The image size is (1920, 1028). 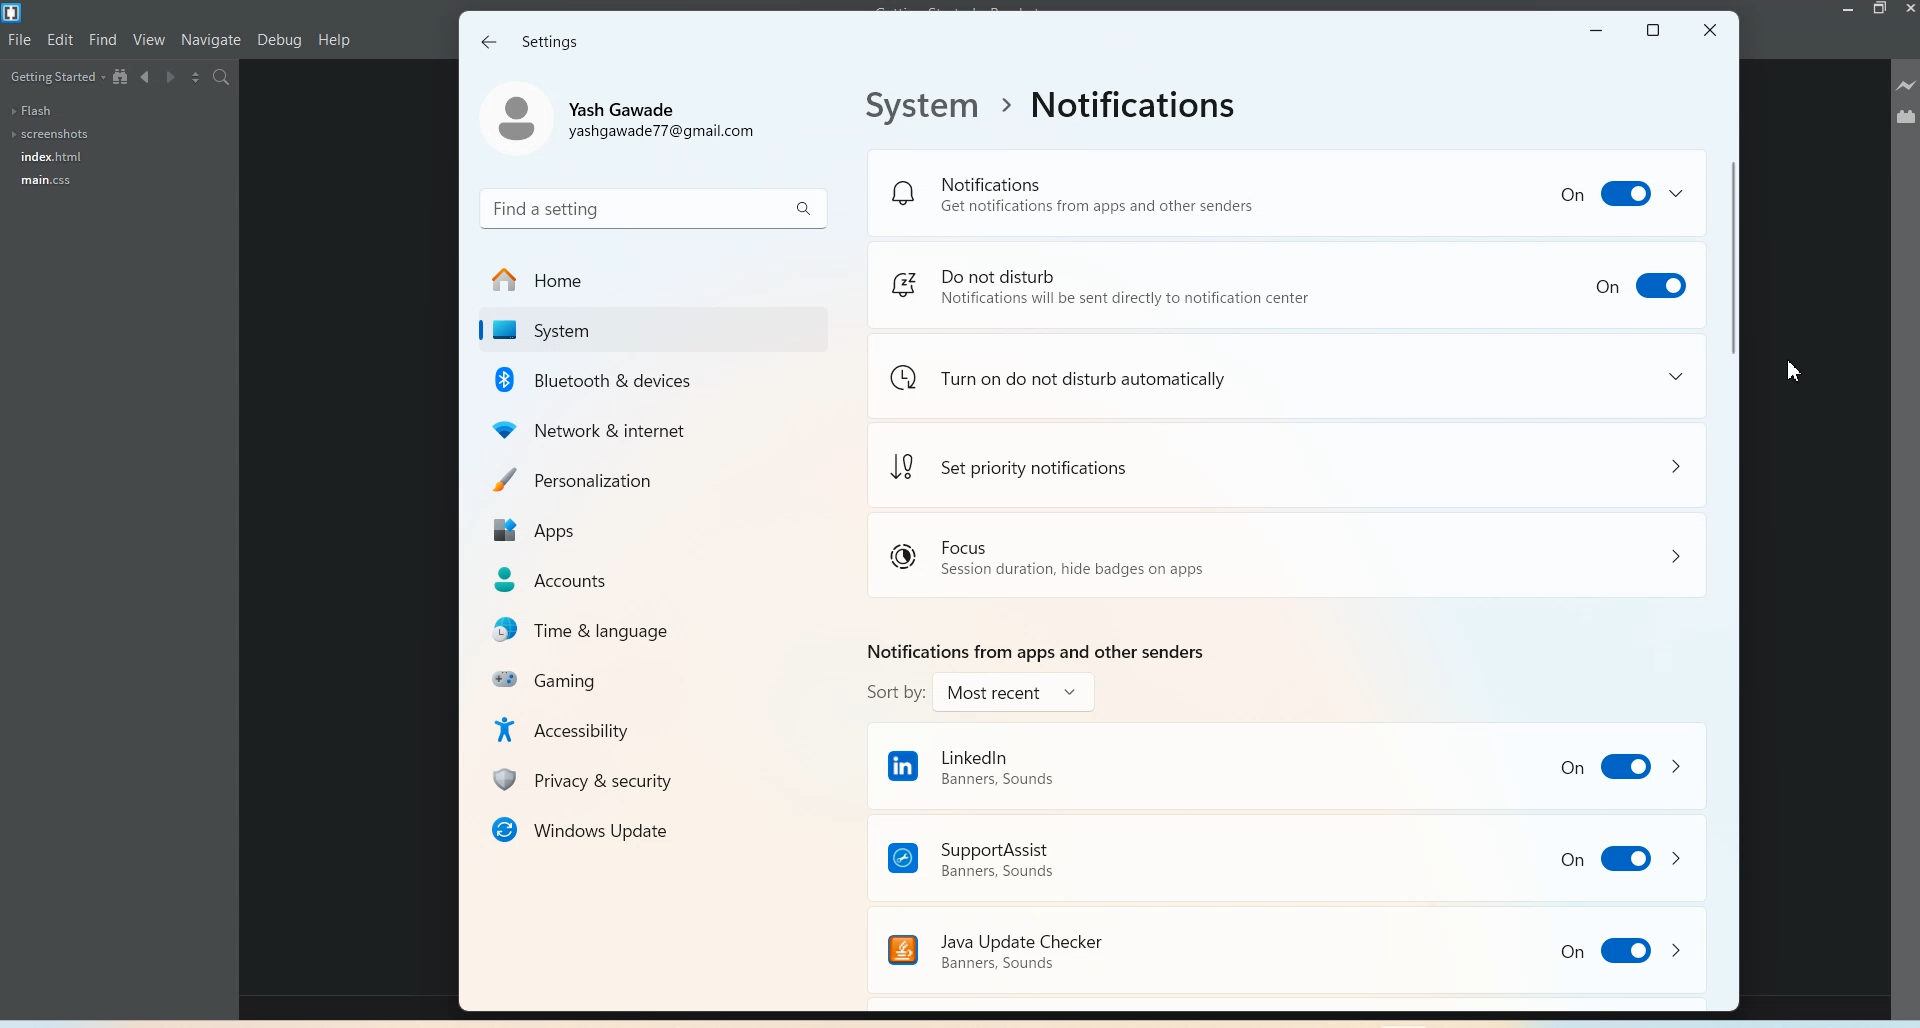 I want to click on Do not disturb, so click(x=1211, y=285).